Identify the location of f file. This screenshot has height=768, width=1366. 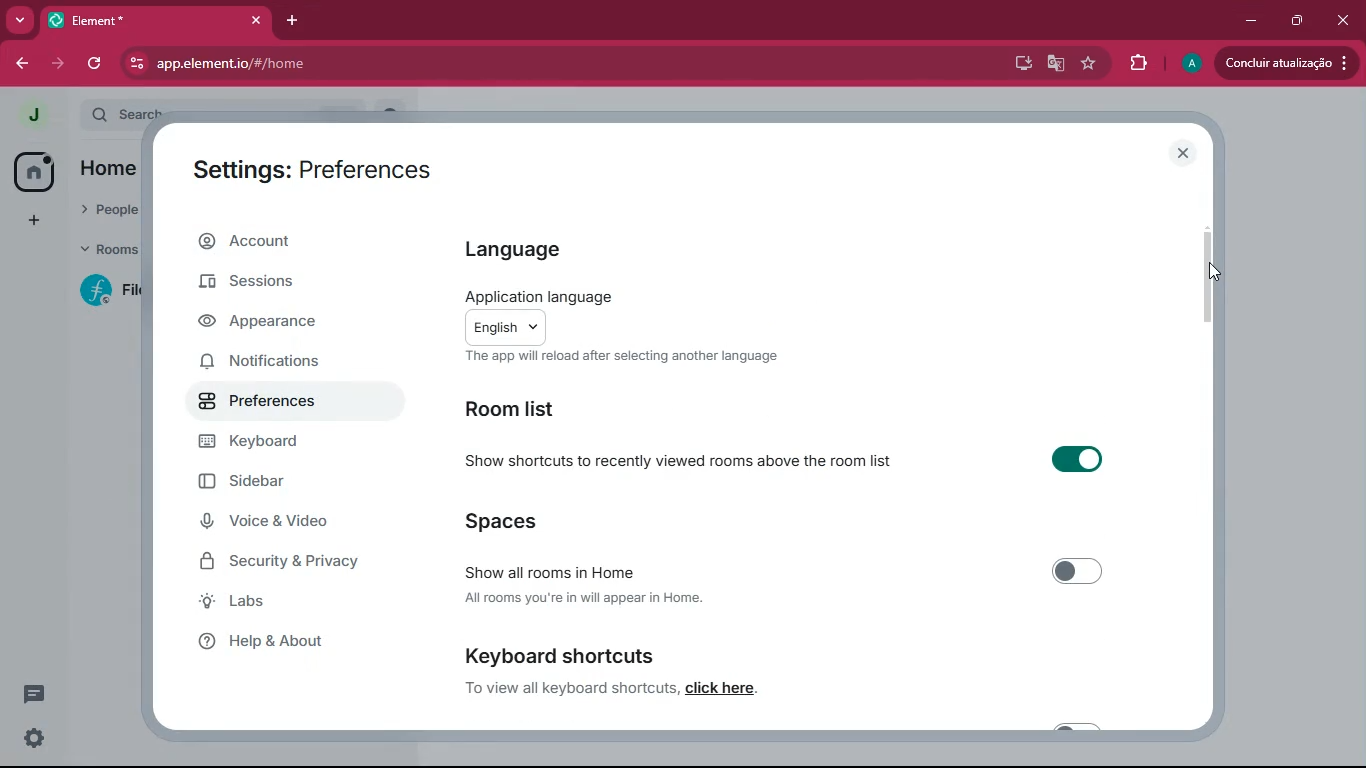
(112, 294).